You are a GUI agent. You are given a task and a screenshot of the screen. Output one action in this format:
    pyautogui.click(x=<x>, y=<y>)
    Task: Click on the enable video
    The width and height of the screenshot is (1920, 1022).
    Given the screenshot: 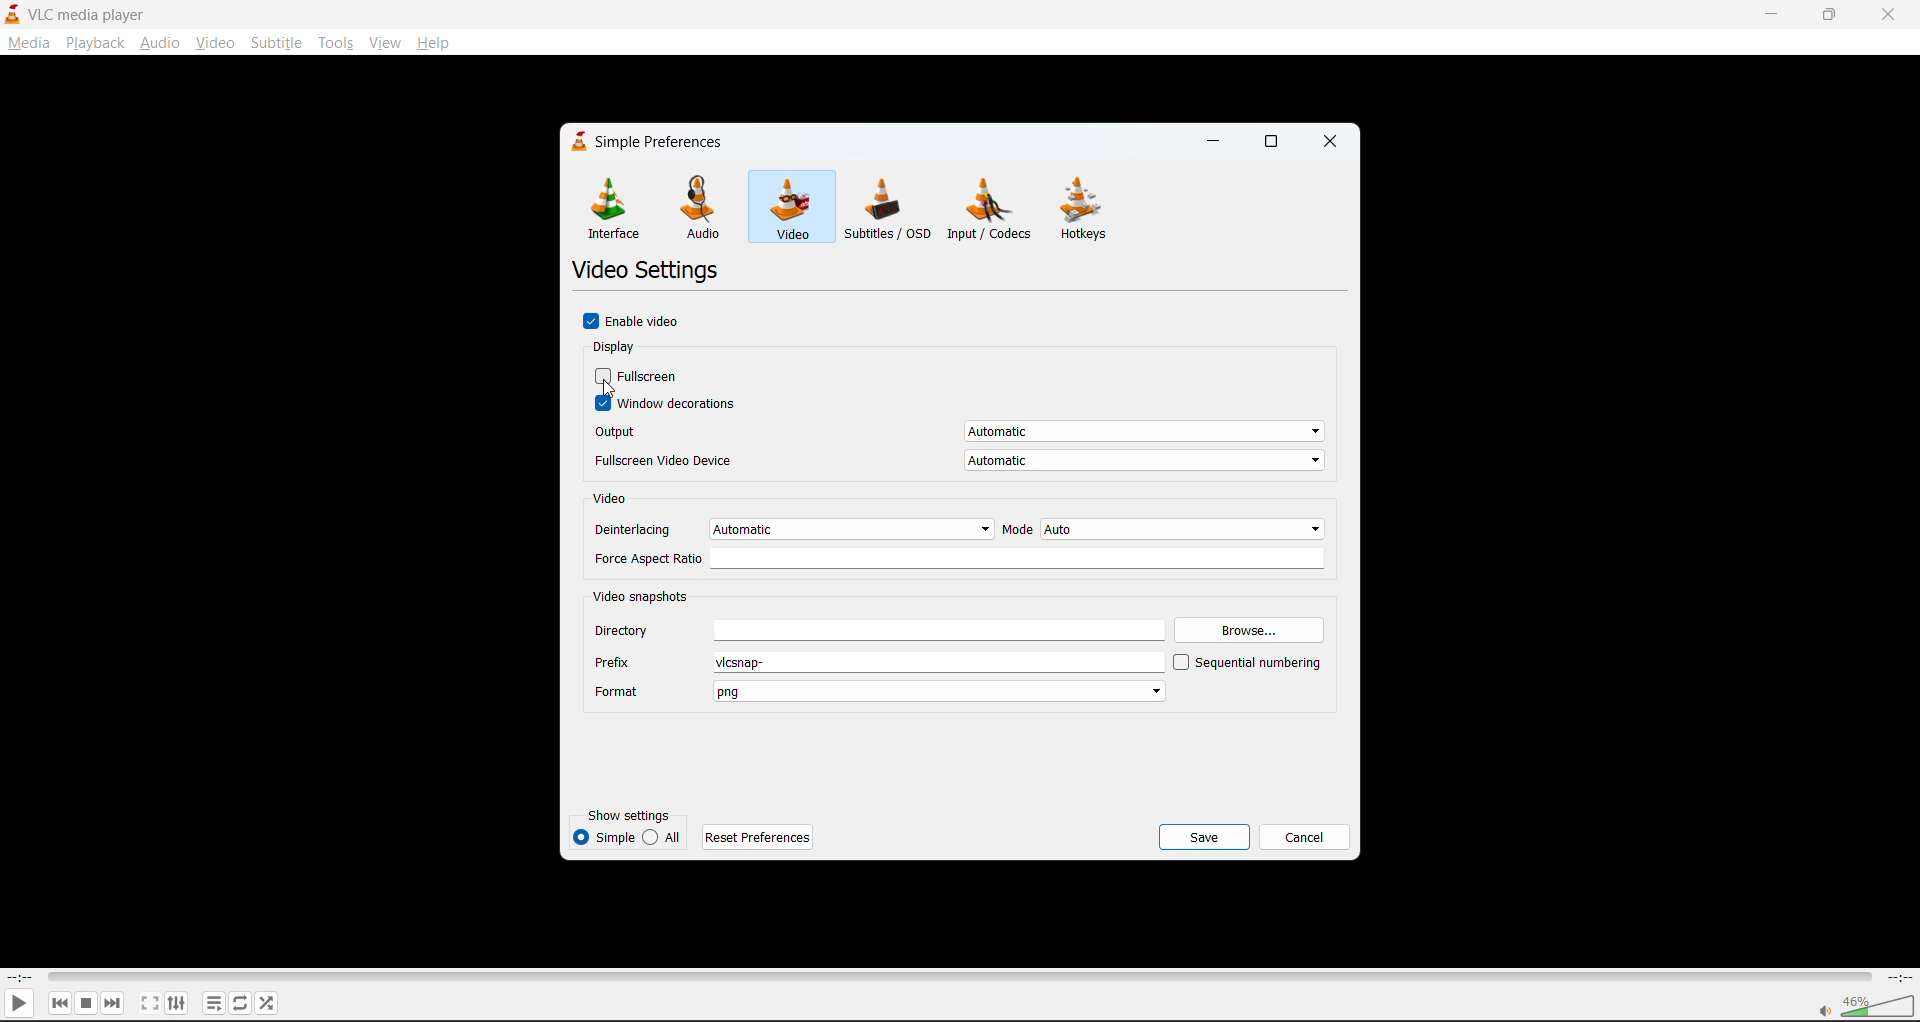 What is the action you would take?
    pyautogui.click(x=634, y=323)
    